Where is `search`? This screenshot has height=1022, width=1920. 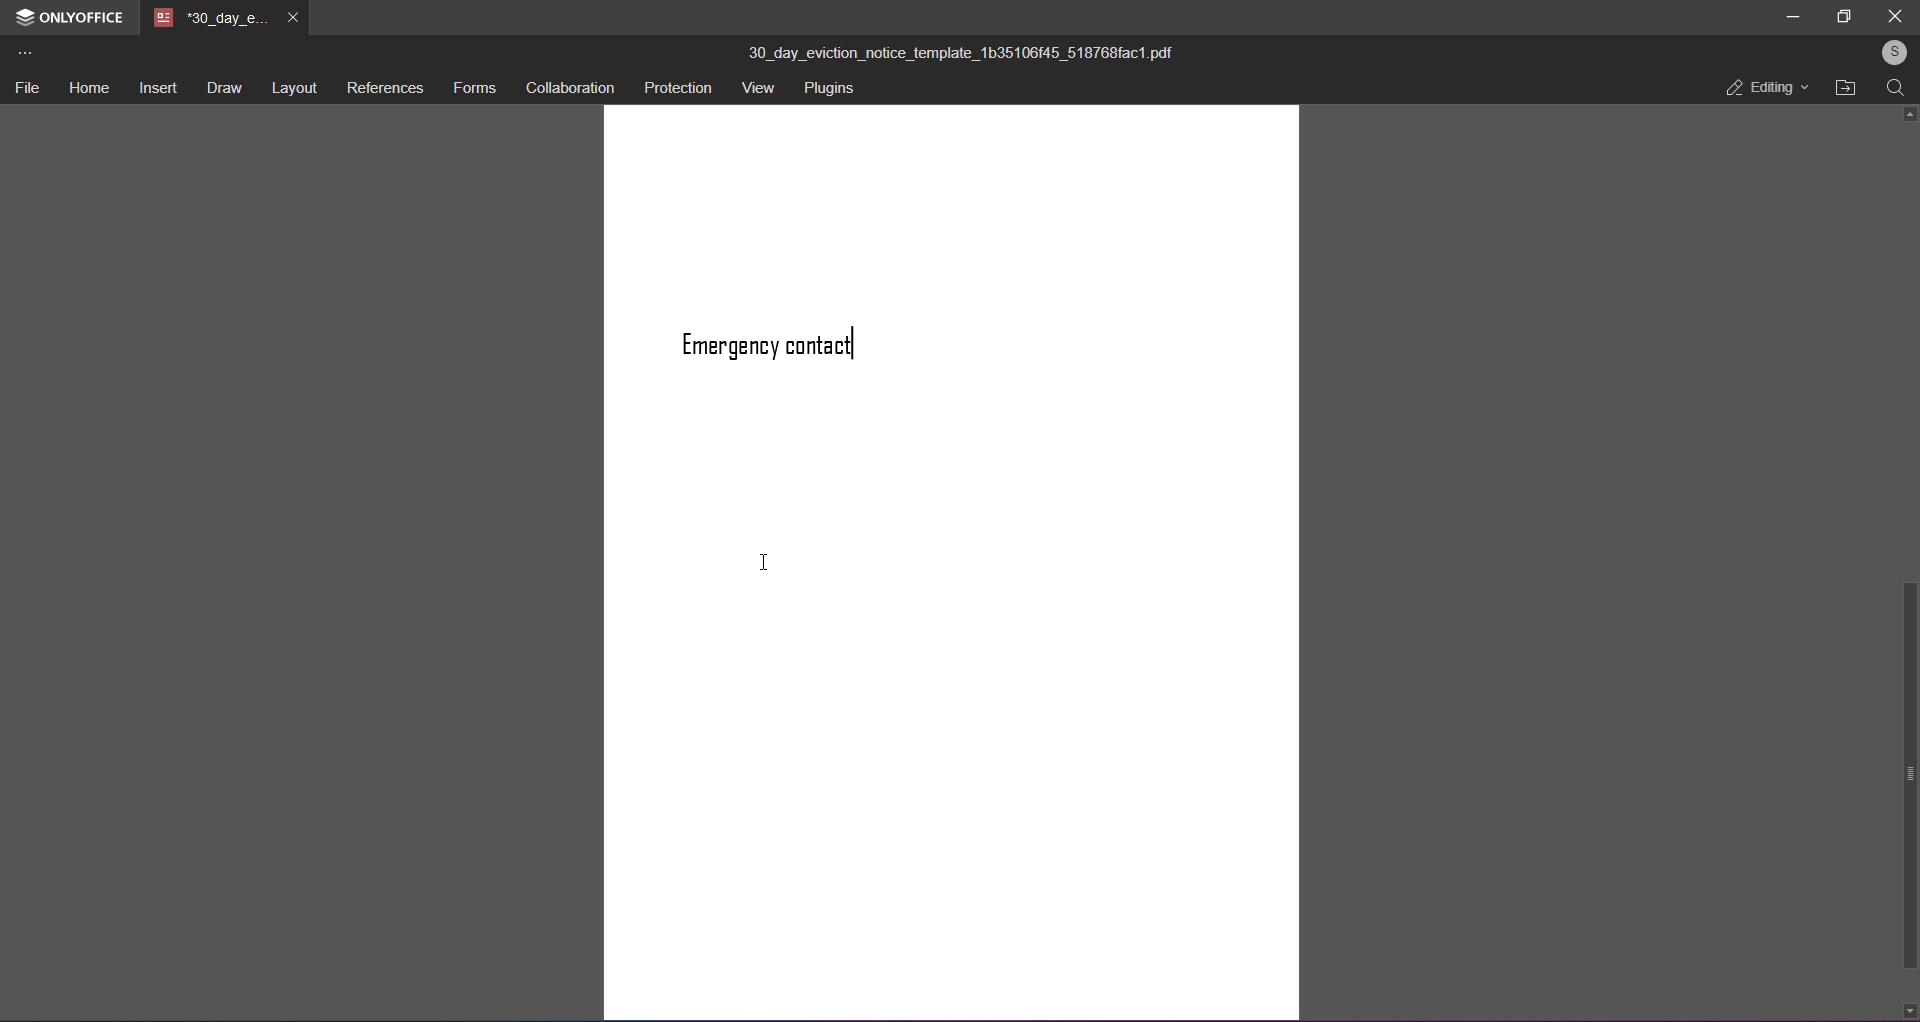 search is located at coordinates (1895, 92).